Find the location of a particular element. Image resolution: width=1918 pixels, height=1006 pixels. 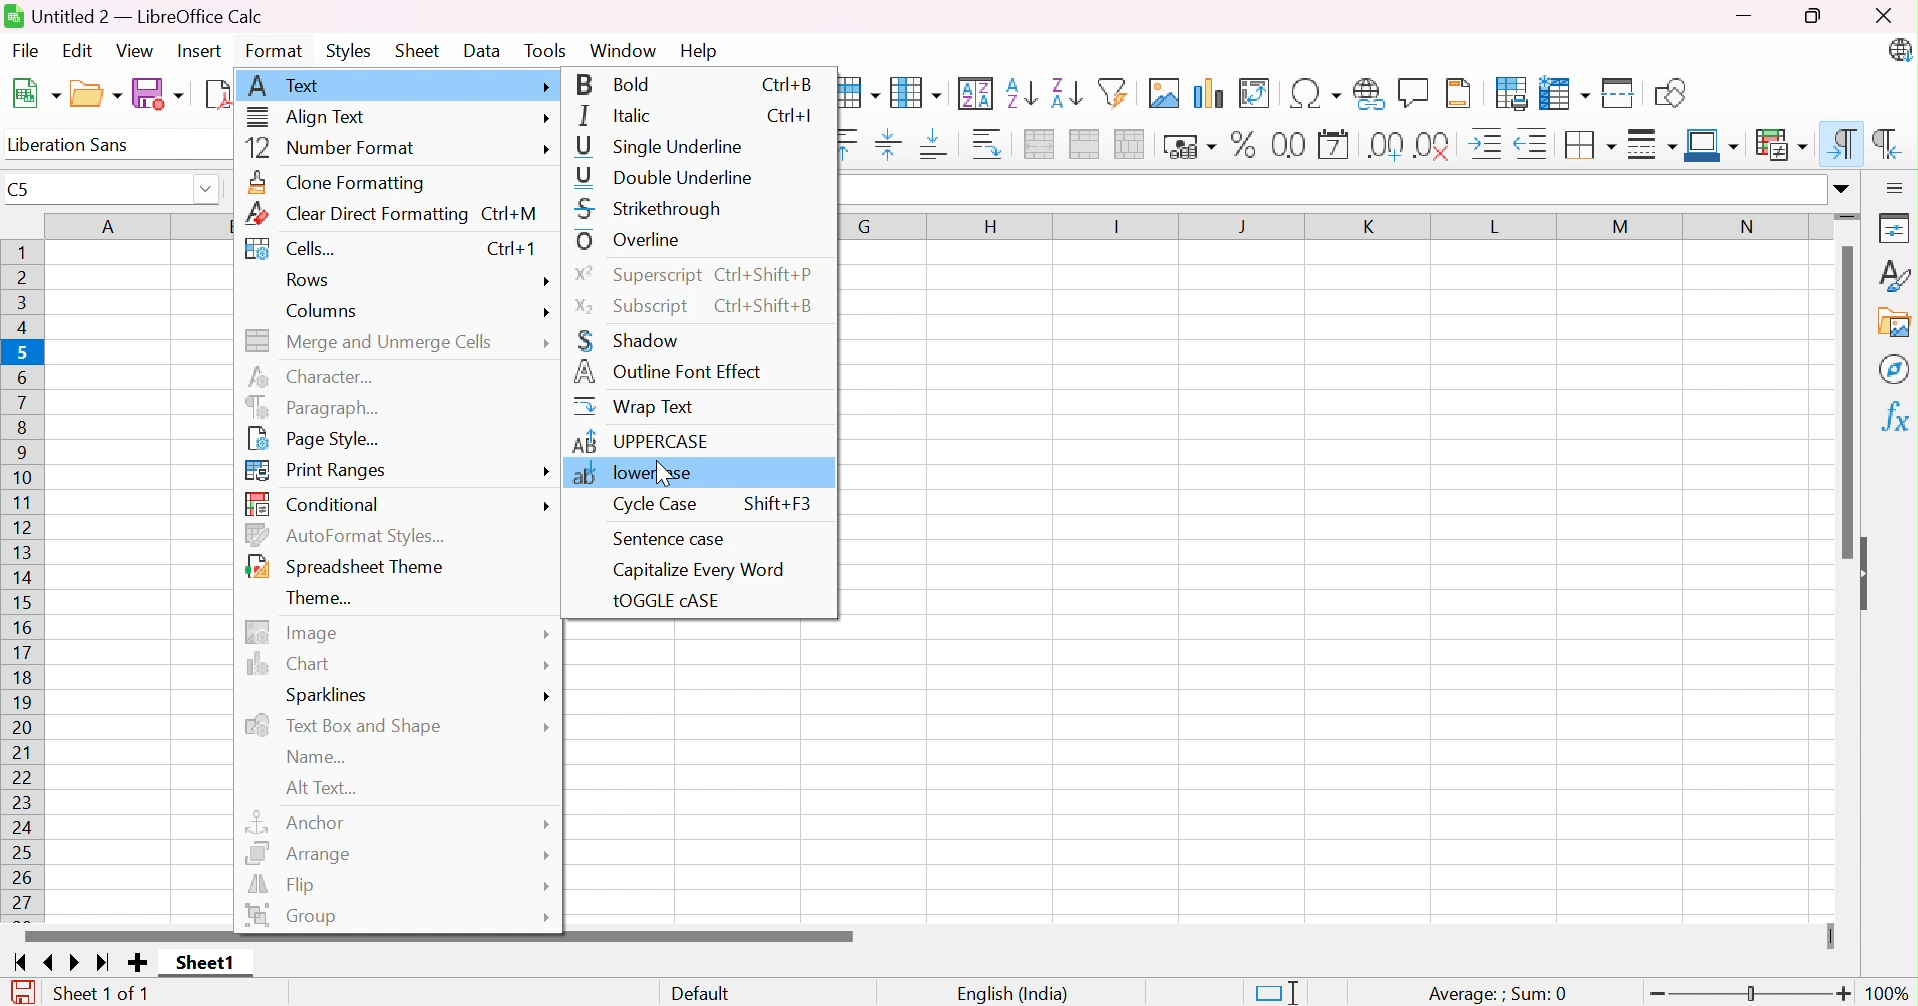

Scroll to previous page is located at coordinates (49, 960).